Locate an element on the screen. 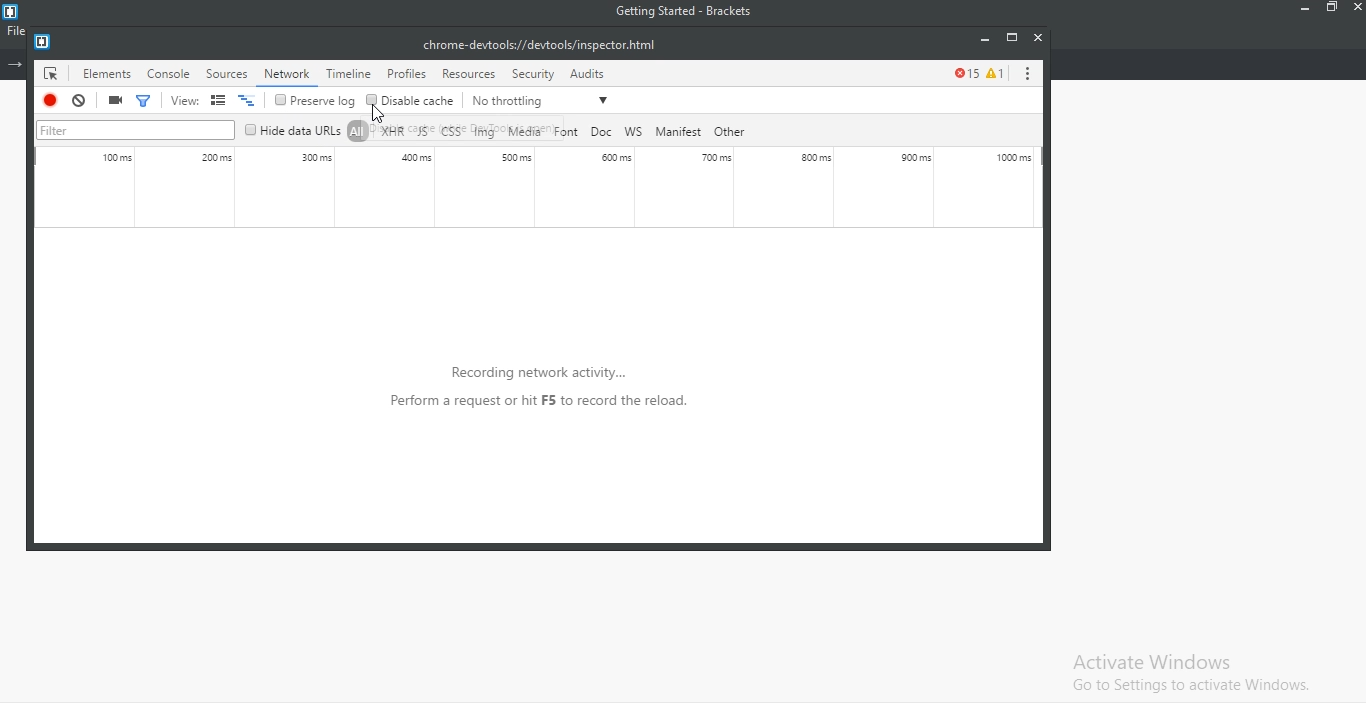 Image resolution: width=1366 pixels, height=728 pixels. preserve log is located at coordinates (316, 101).